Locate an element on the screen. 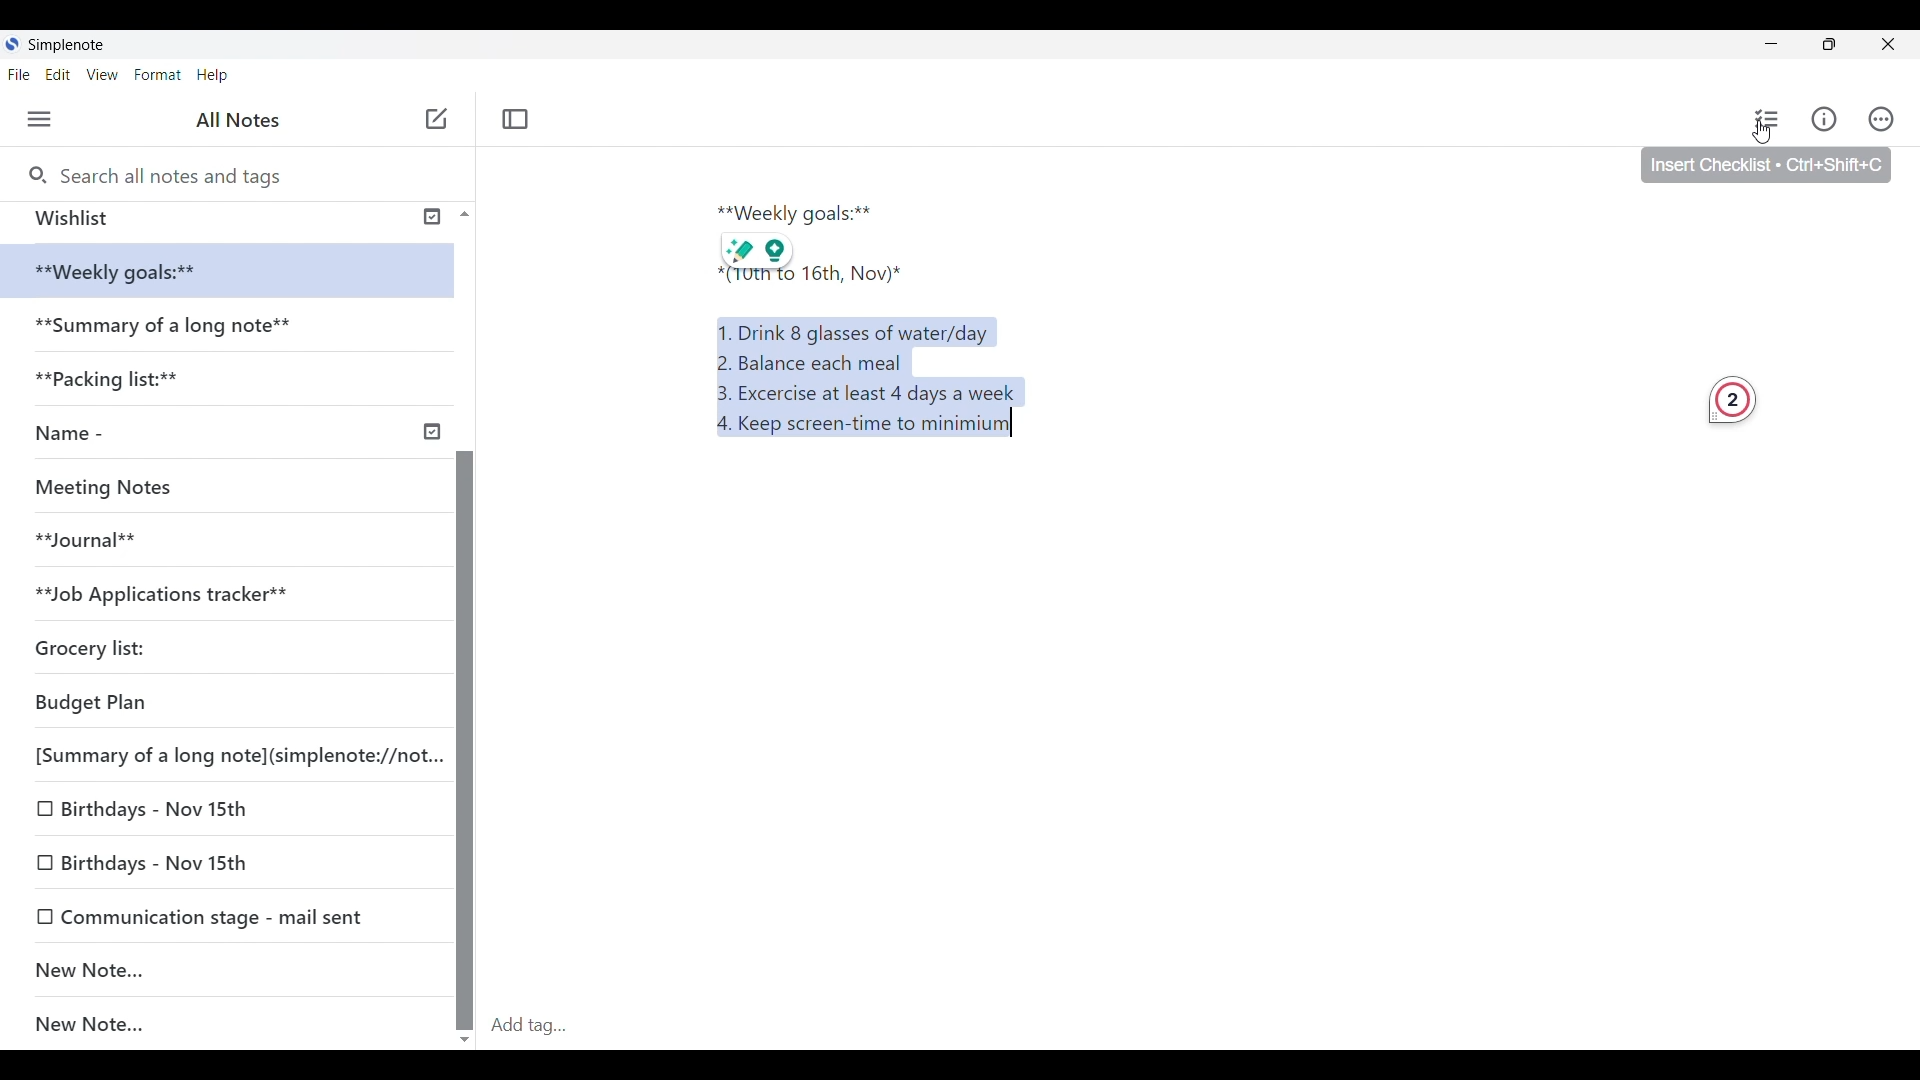 The width and height of the screenshot is (1920, 1080). **Packaging list:** is located at coordinates (124, 385).